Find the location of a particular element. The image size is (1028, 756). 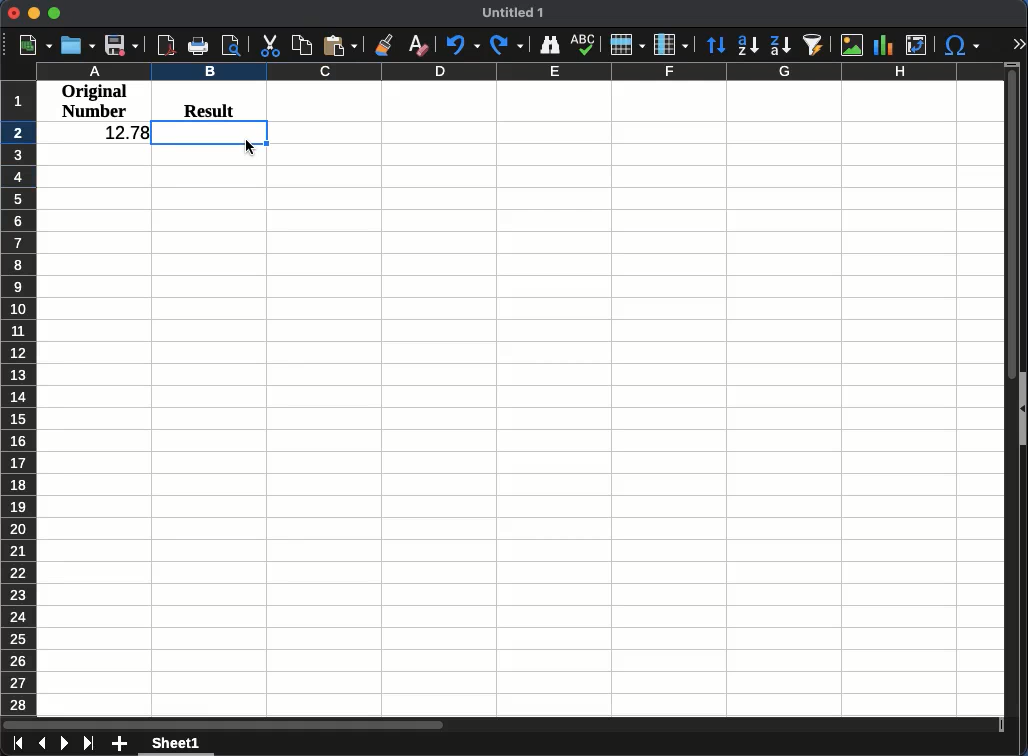

Sort is located at coordinates (716, 45).